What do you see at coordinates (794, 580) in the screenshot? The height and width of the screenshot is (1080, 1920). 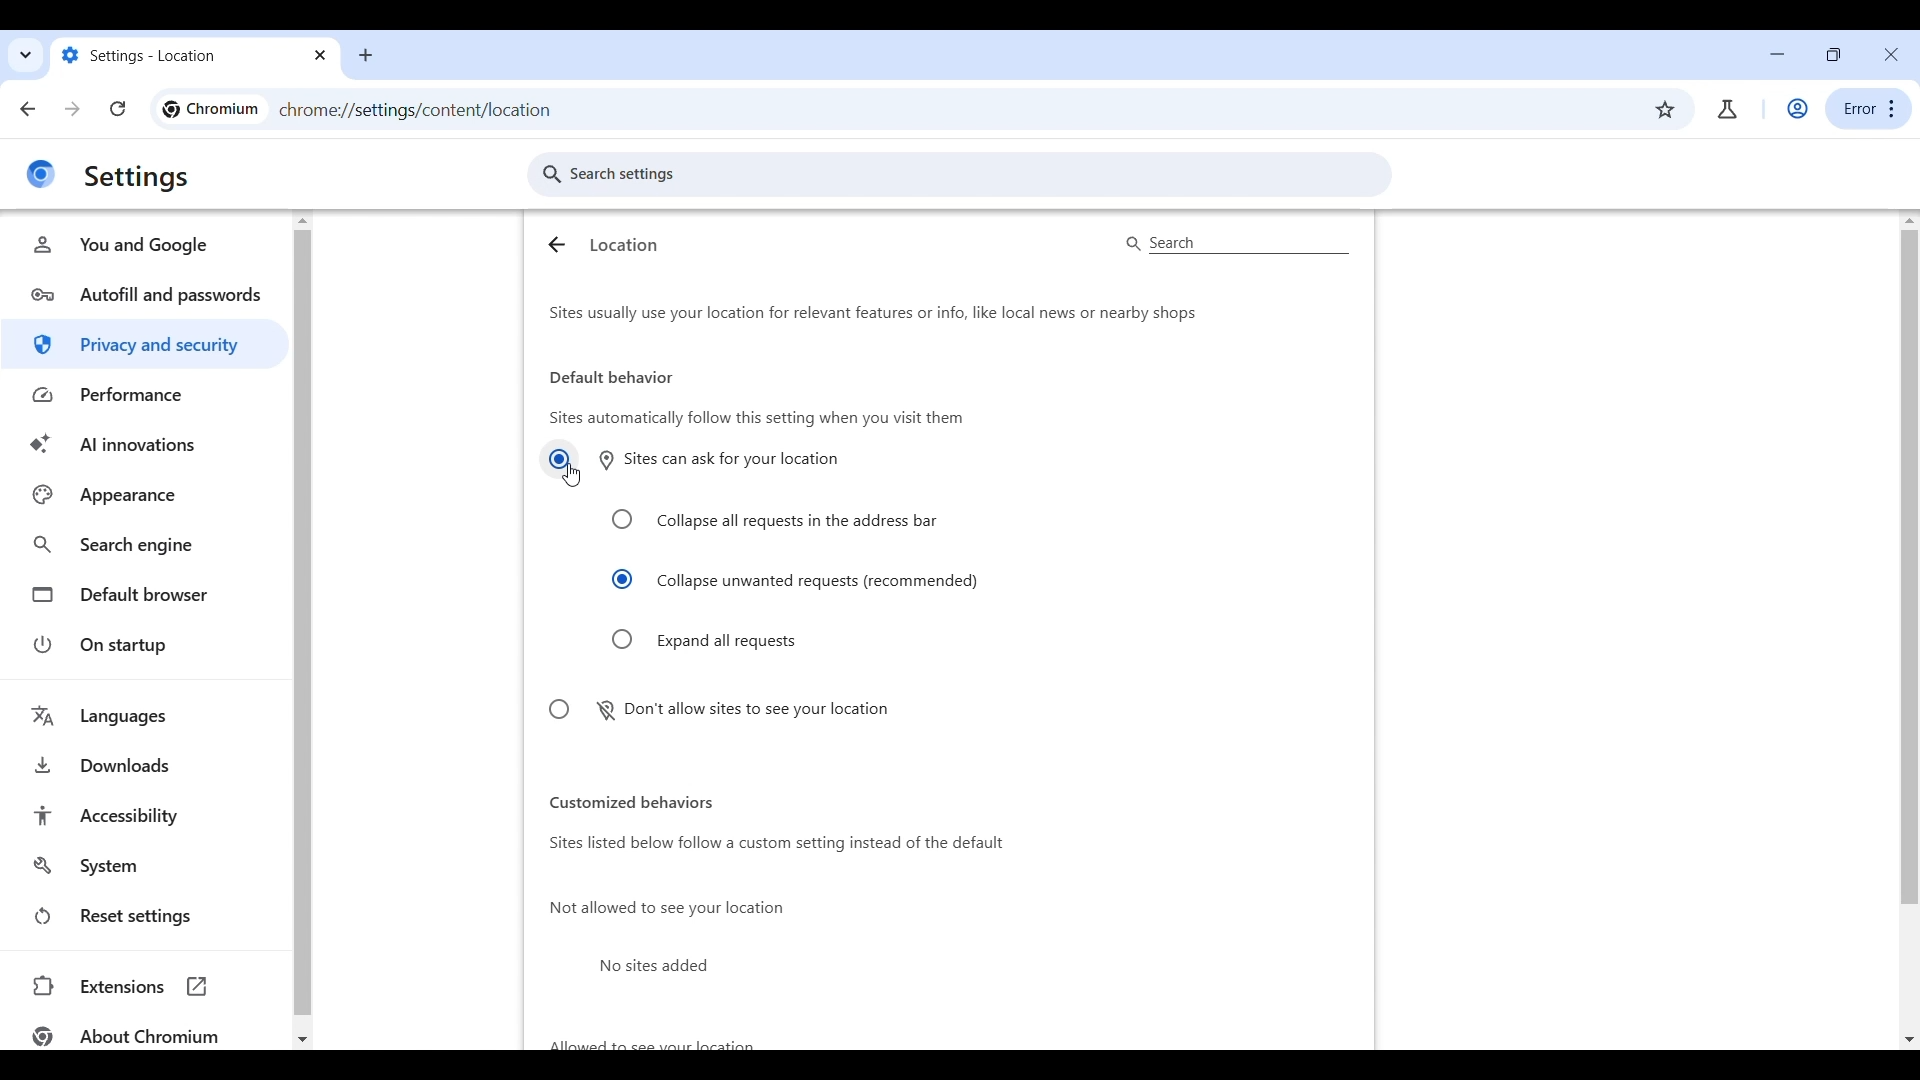 I see `Collapse unwanted requests highlighted` at bounding box center [794, 580].